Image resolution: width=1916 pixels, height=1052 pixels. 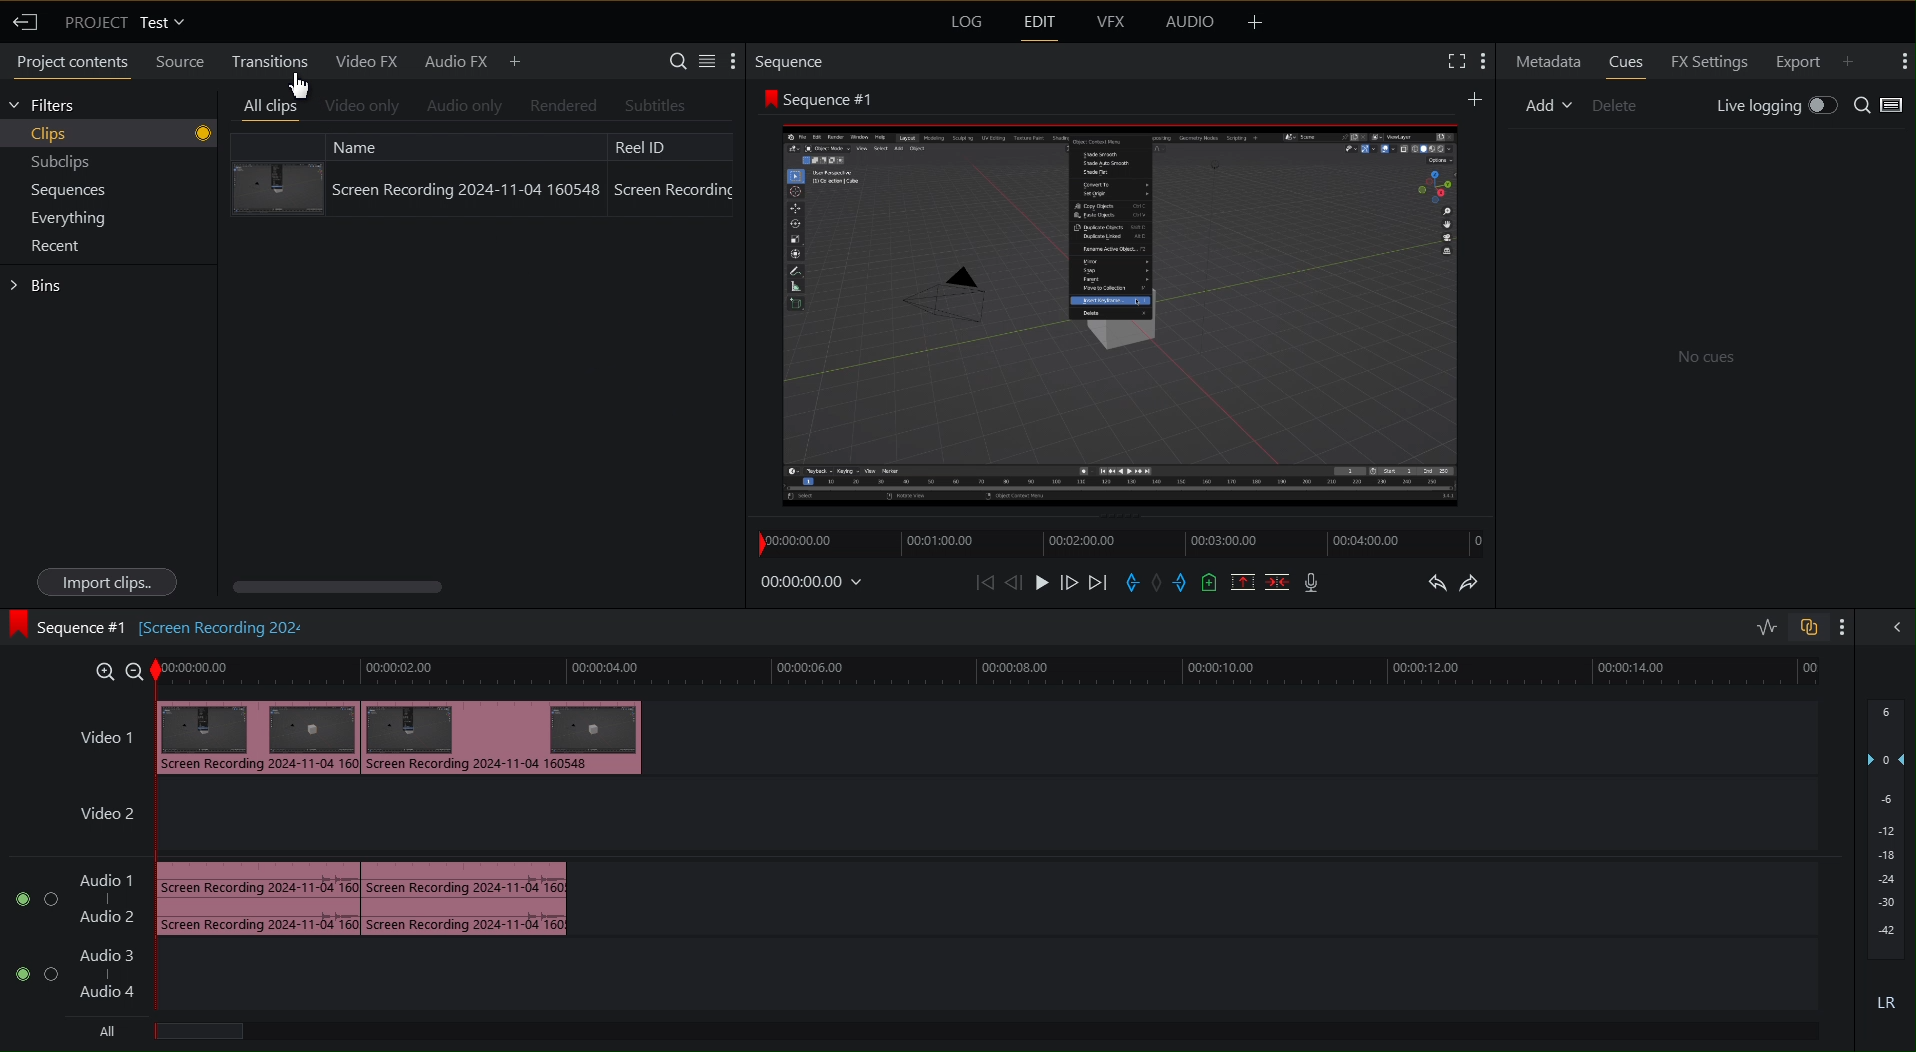 I want to click on Timestamp, so click(x=816, y=582).